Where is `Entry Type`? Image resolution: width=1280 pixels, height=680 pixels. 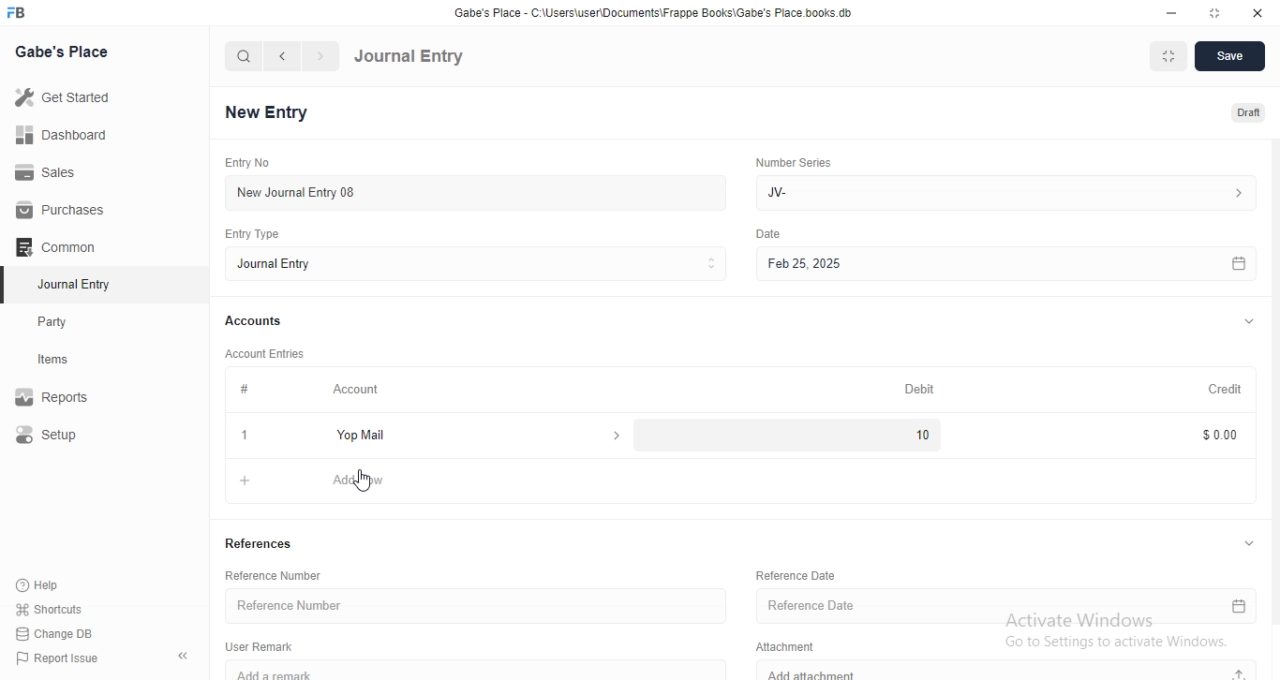 Entry Type is located at coordinates (250, 234).